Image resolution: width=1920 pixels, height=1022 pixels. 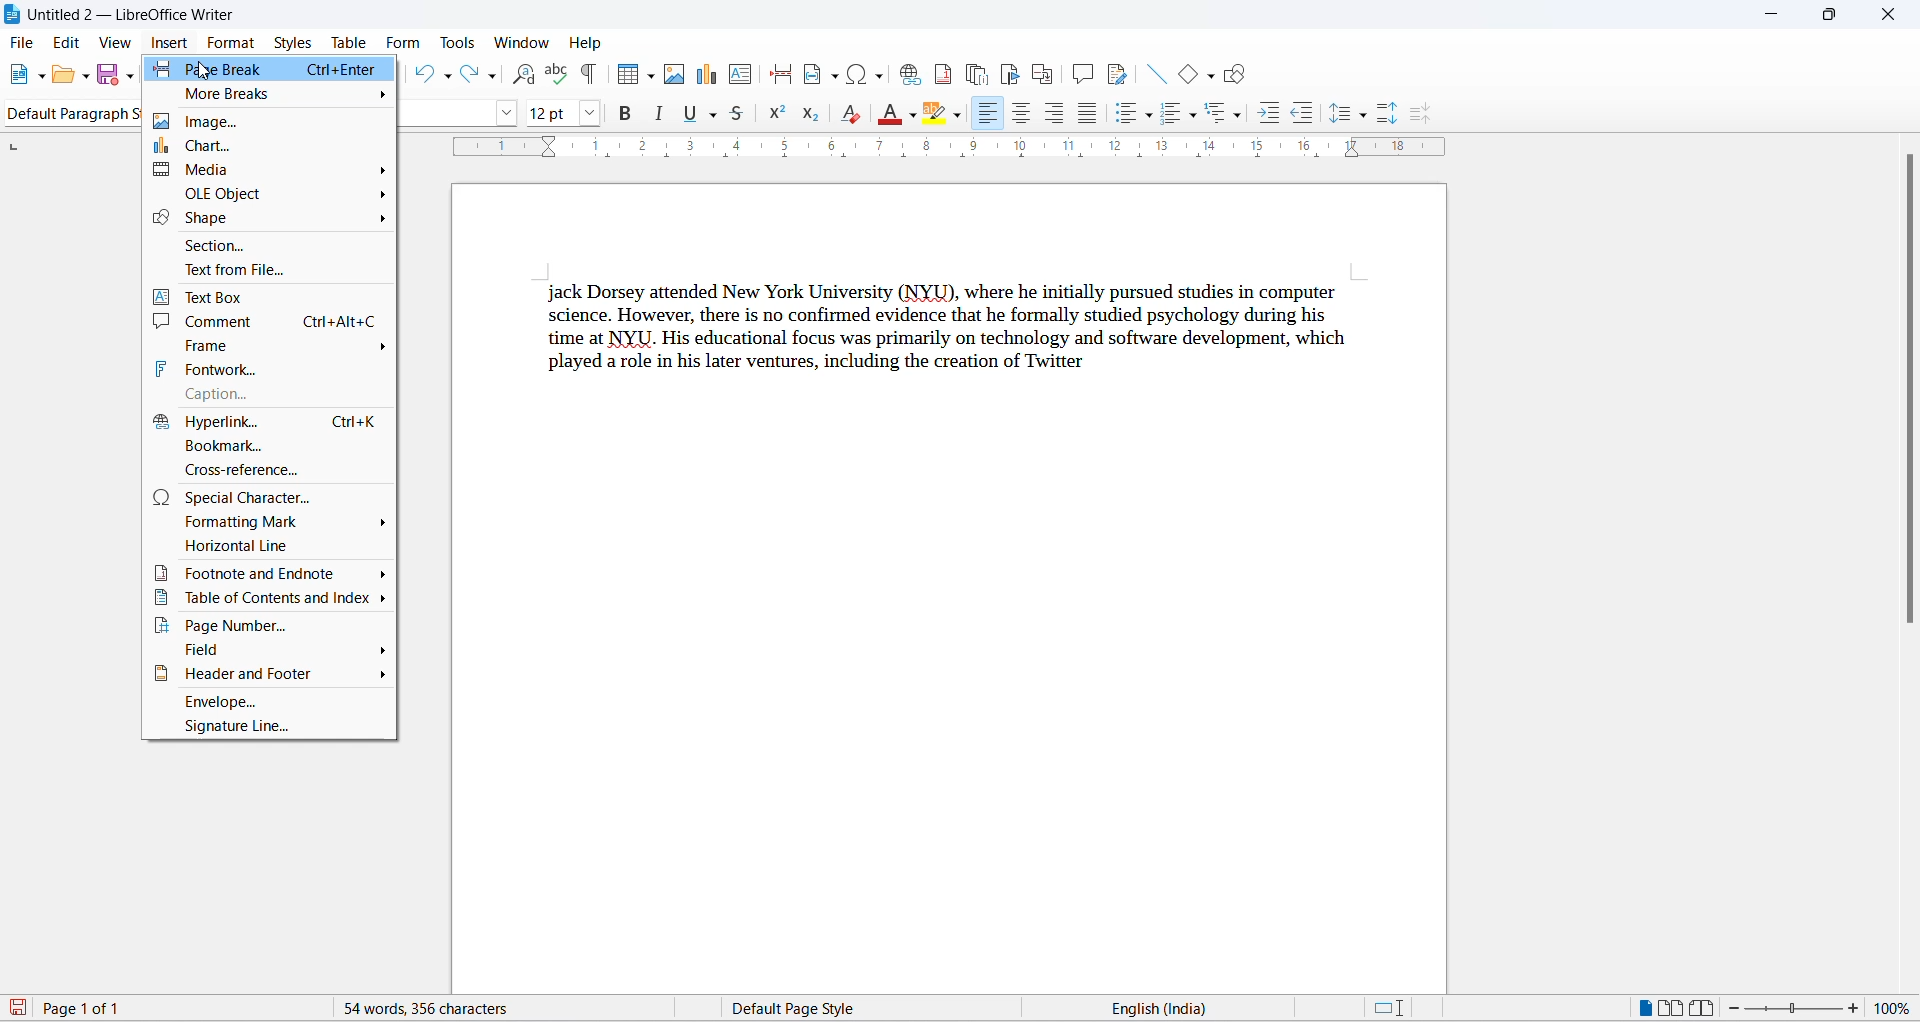 What do you see at coordinates (233, 42) in the screenshot?
I see `format` at bounding box center [233, 42].